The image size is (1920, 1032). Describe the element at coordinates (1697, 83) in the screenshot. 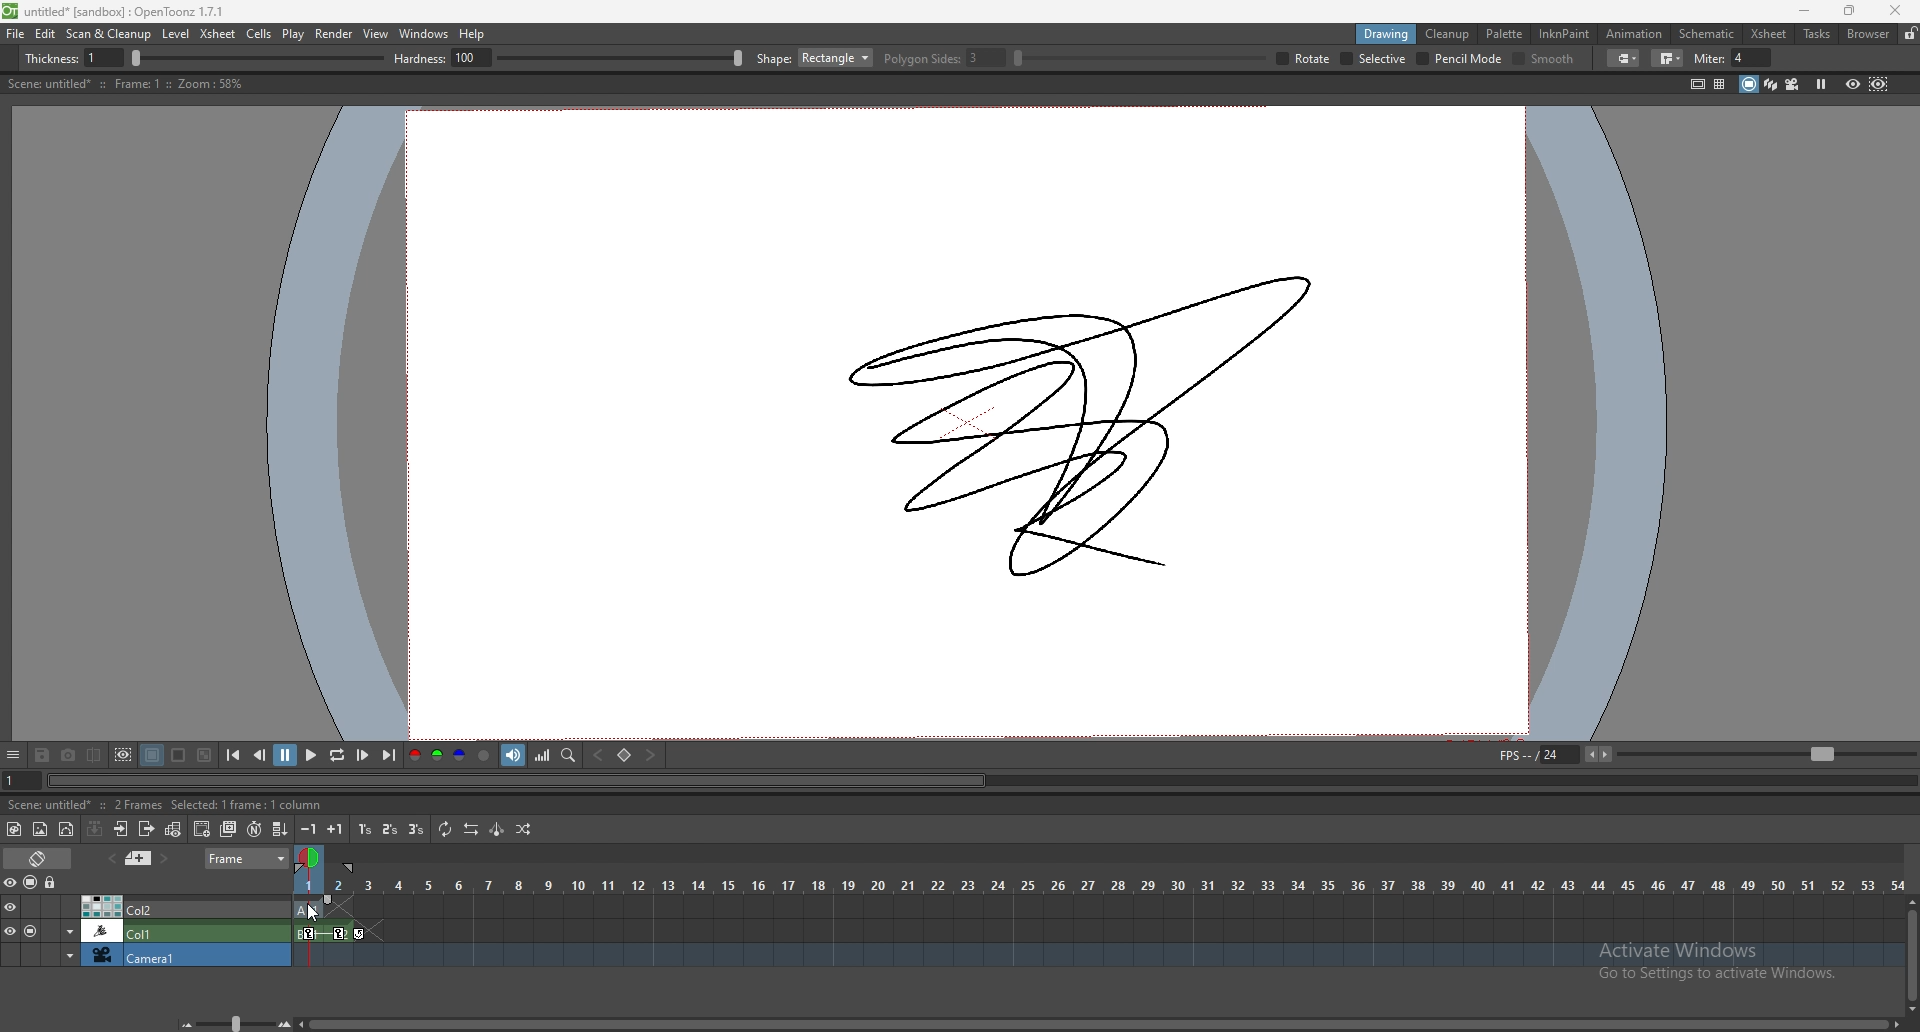

I see `safe area` at that location.